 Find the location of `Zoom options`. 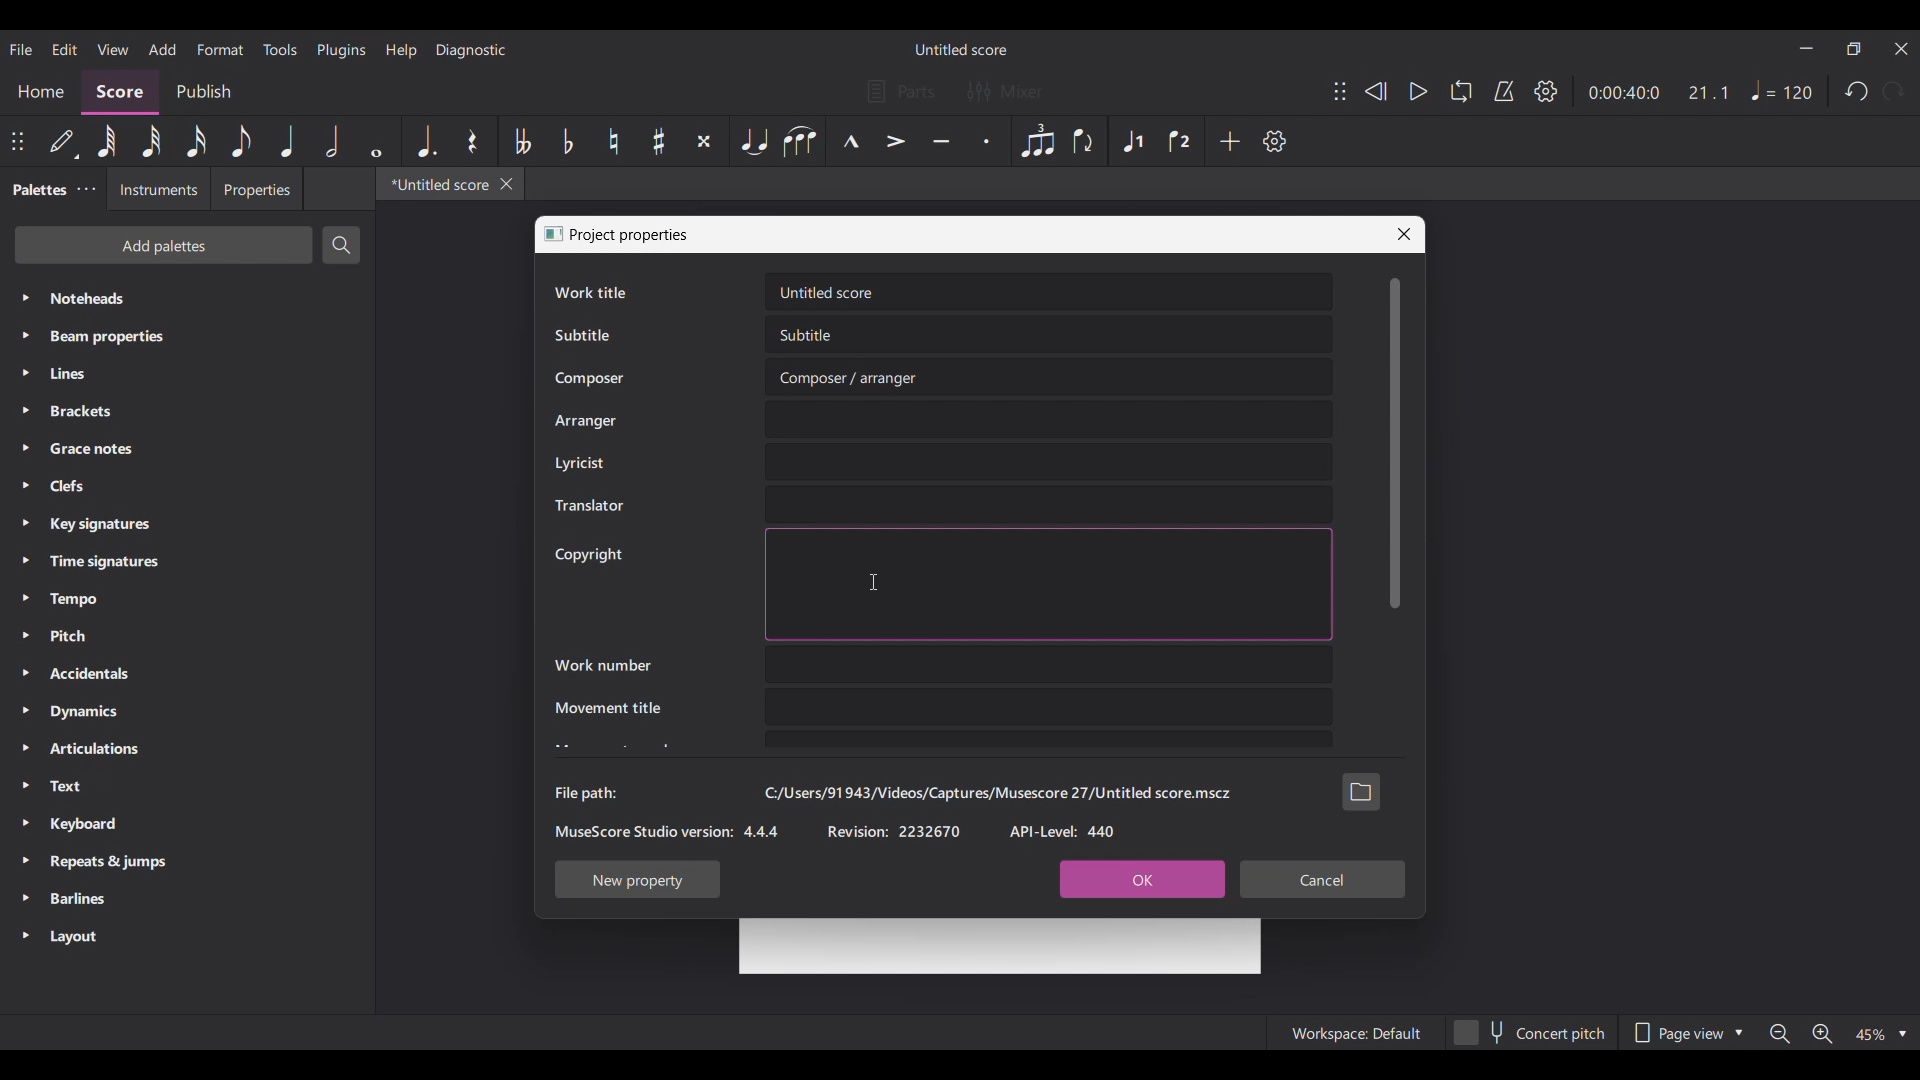

Zoom options is located at coordinates (1880, 1034).